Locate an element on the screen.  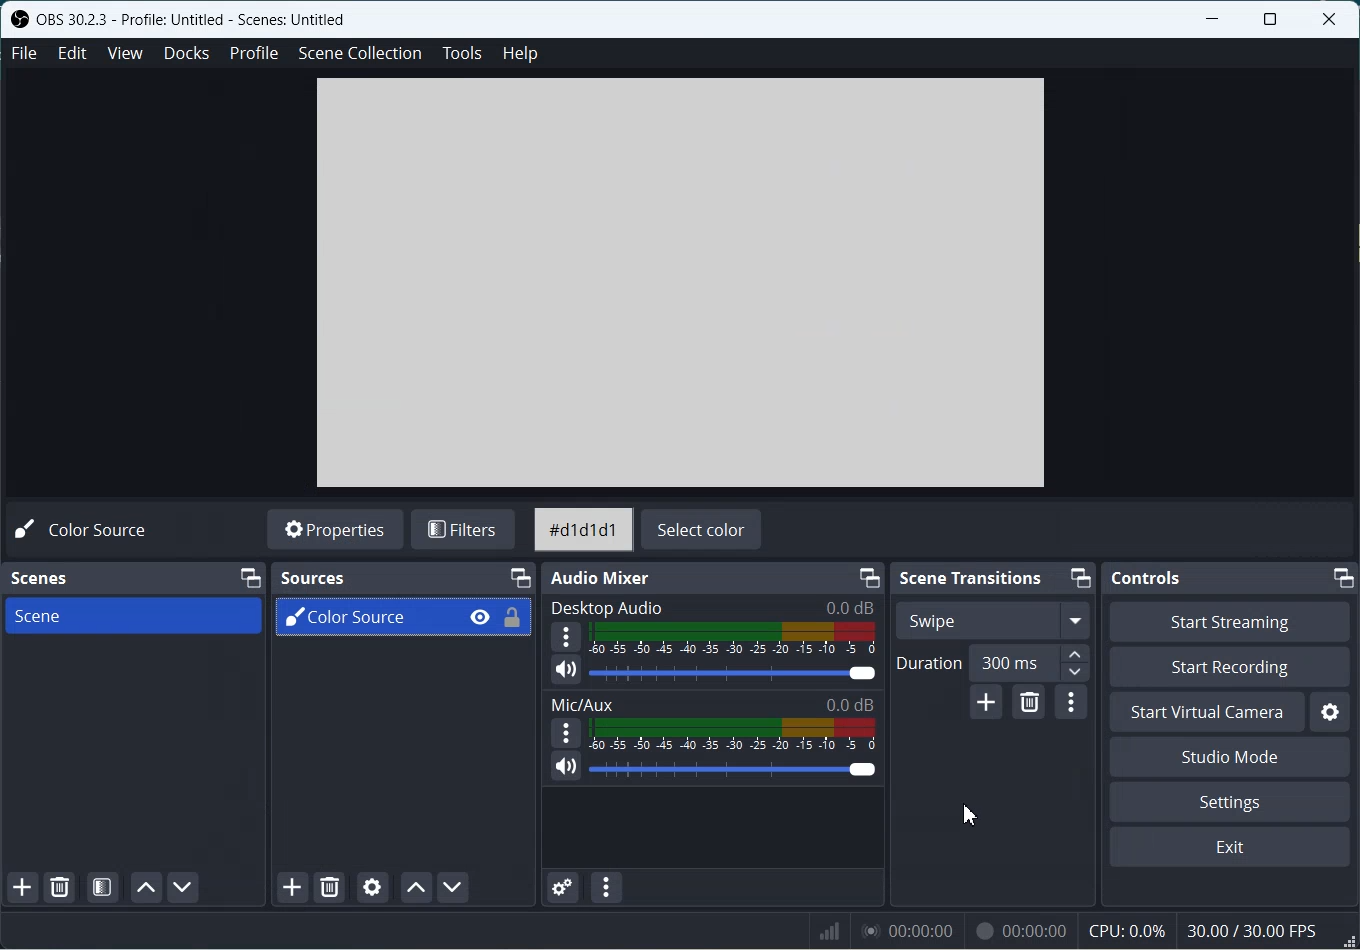
Properties is located at coordinates (336, 528).